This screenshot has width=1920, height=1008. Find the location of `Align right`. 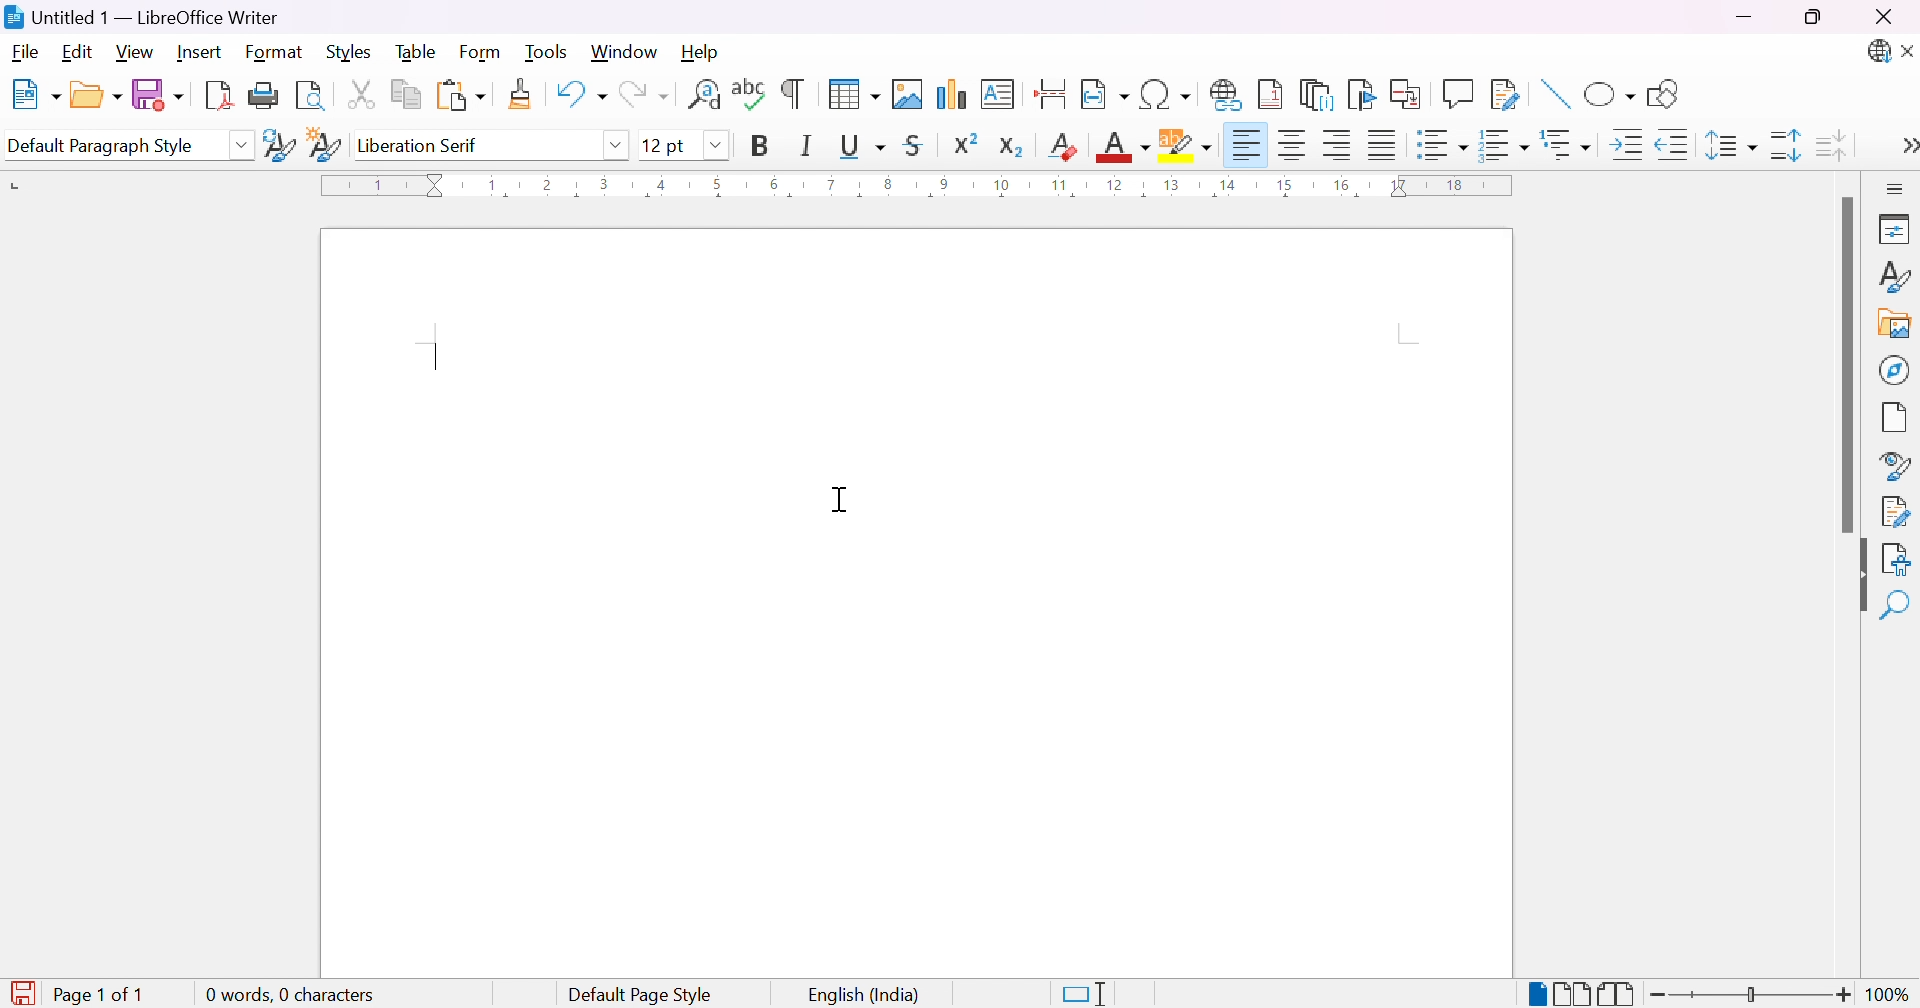

Align right is located at coordinates (1339, 146).